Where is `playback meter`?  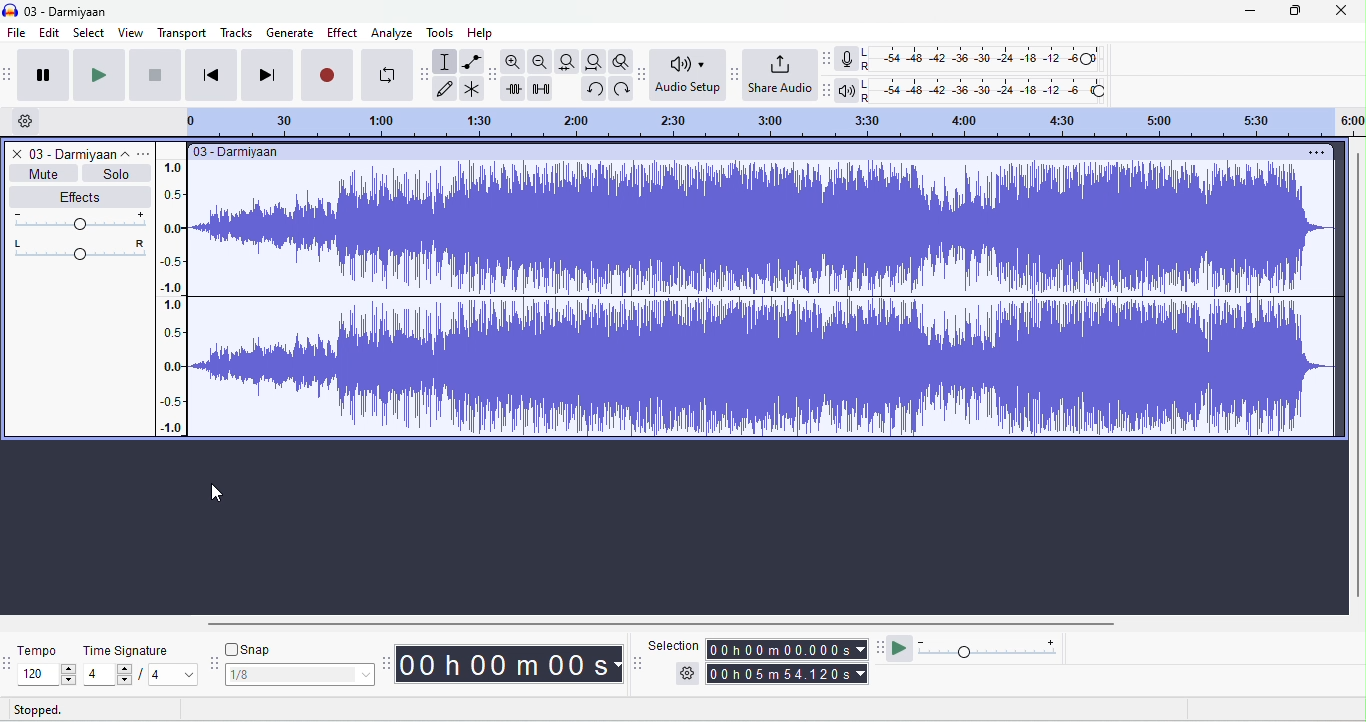 playback meter is located at coordinates (846, 90).